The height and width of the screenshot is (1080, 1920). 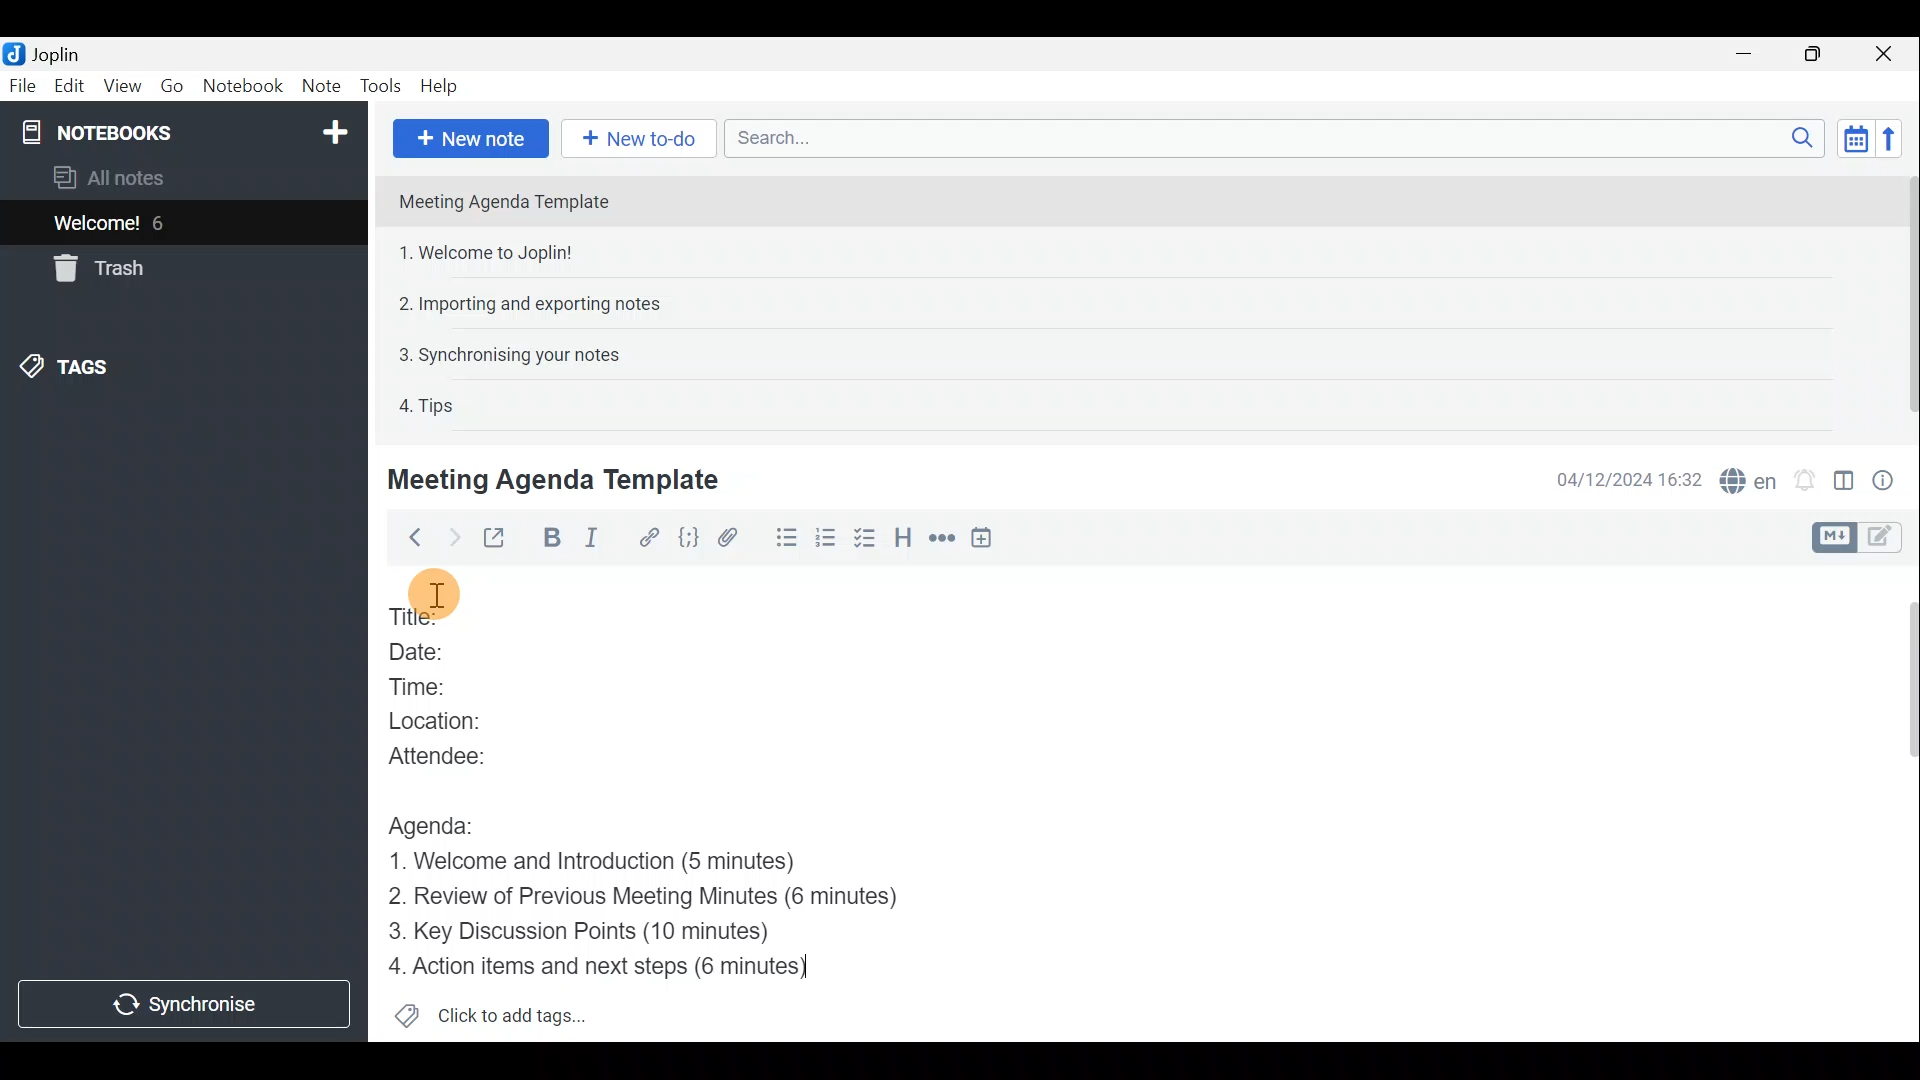 What do you see at coordinates (142, 177) in the screenshot?
I see `All notes` at bounding box center [142, 177].